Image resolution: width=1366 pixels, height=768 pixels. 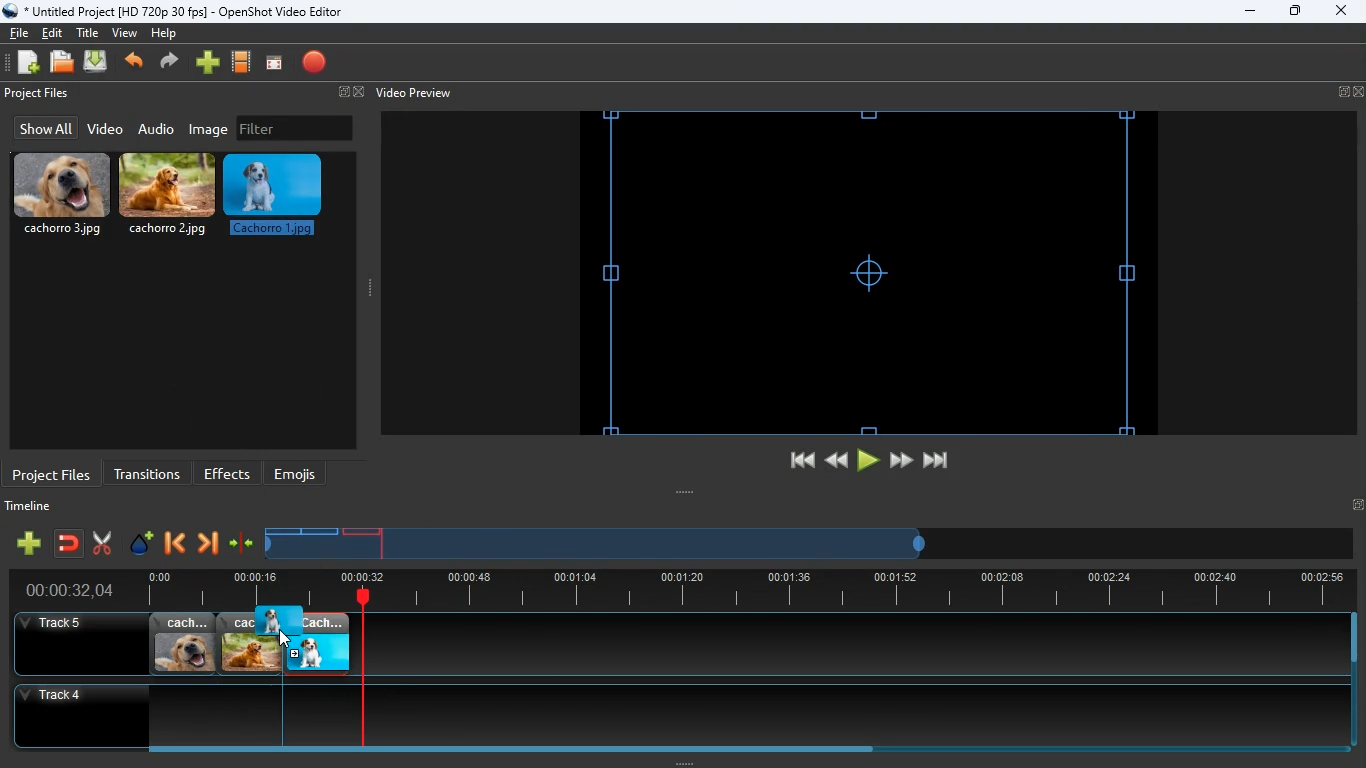 I want to click on image 2 timeline, so click(x=322, y=531).